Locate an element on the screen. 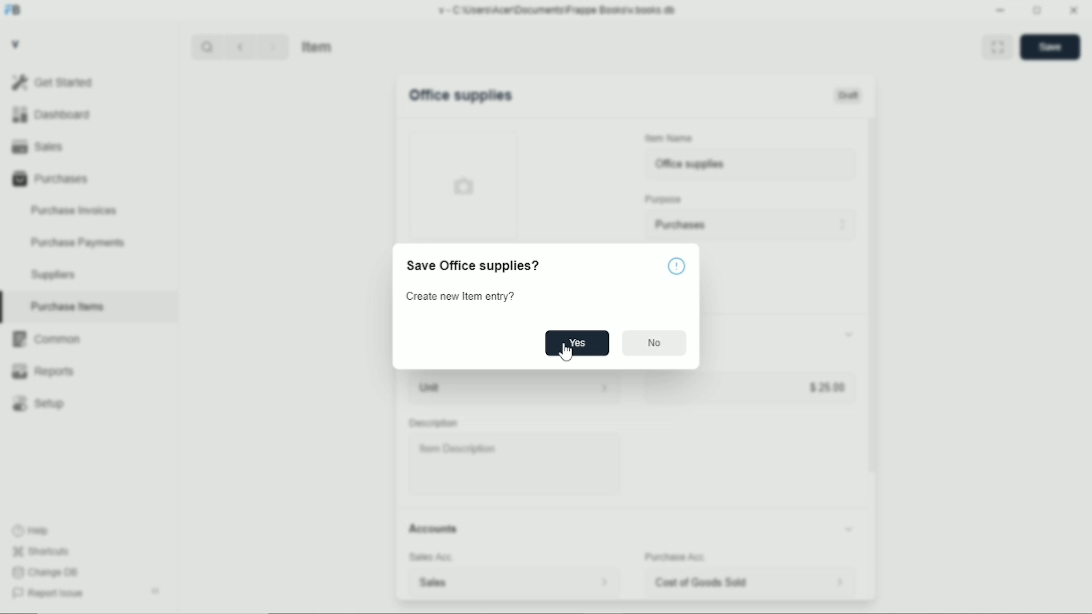 The width and height of the screenshot is (1092, 614). save office supplies? is located at coordinates (473, 266).